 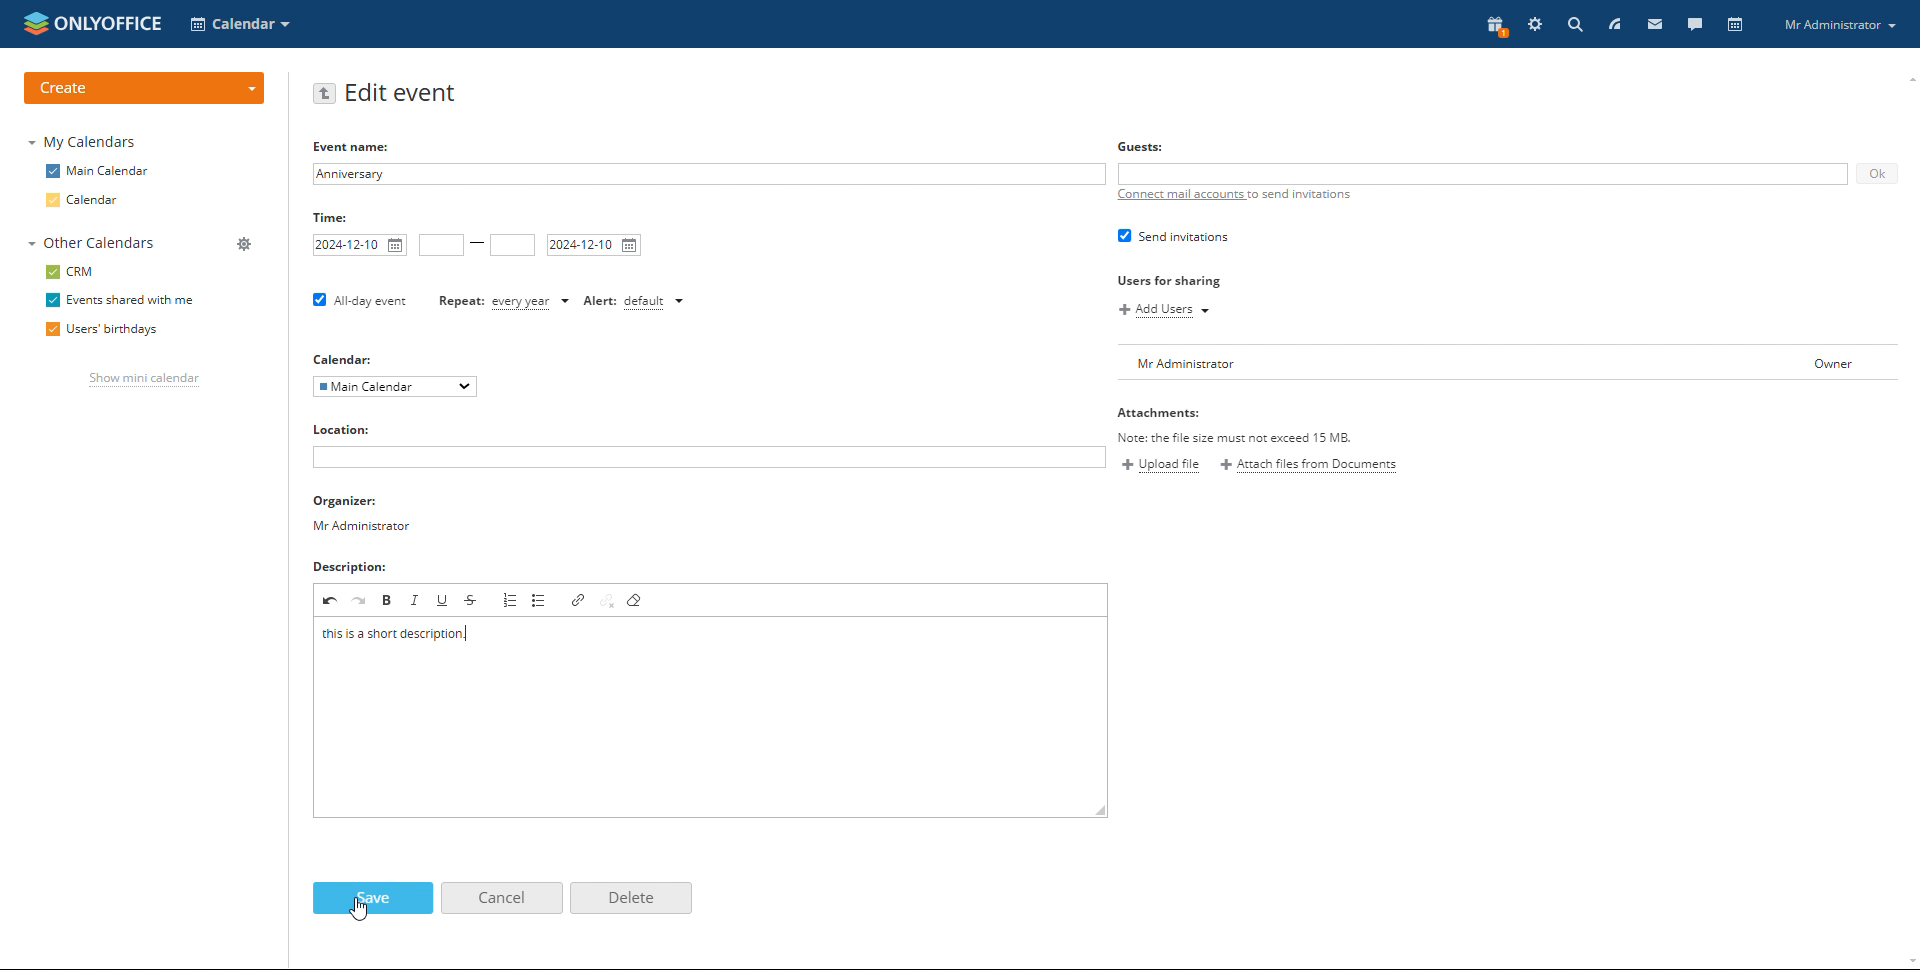 I want to click on send invitations, so click(x=1176, y=235).